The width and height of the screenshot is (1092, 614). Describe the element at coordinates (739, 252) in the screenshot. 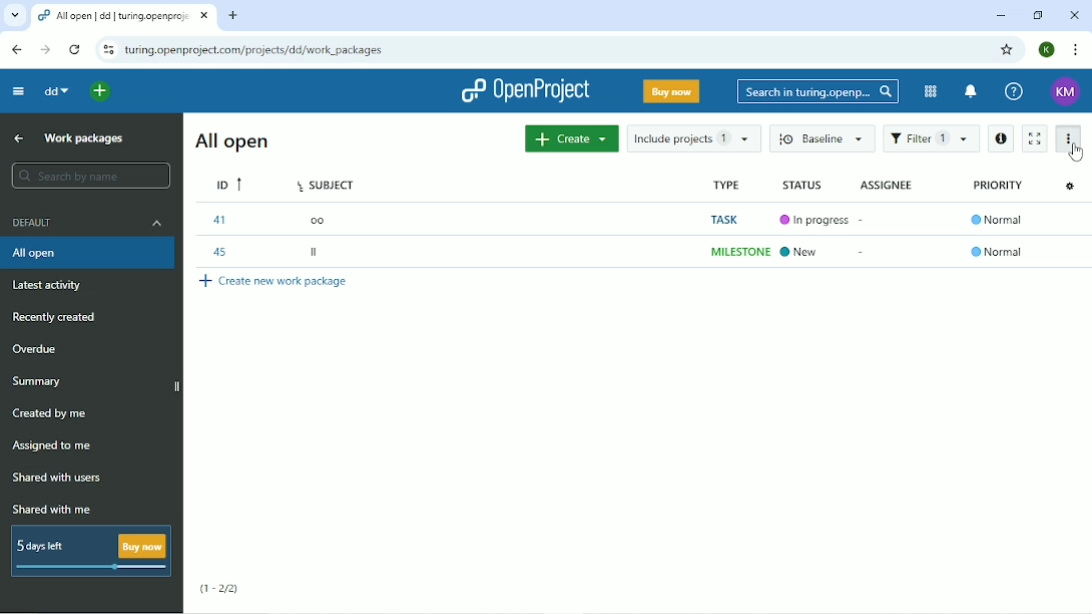

I see `MILESTONE` at that location.